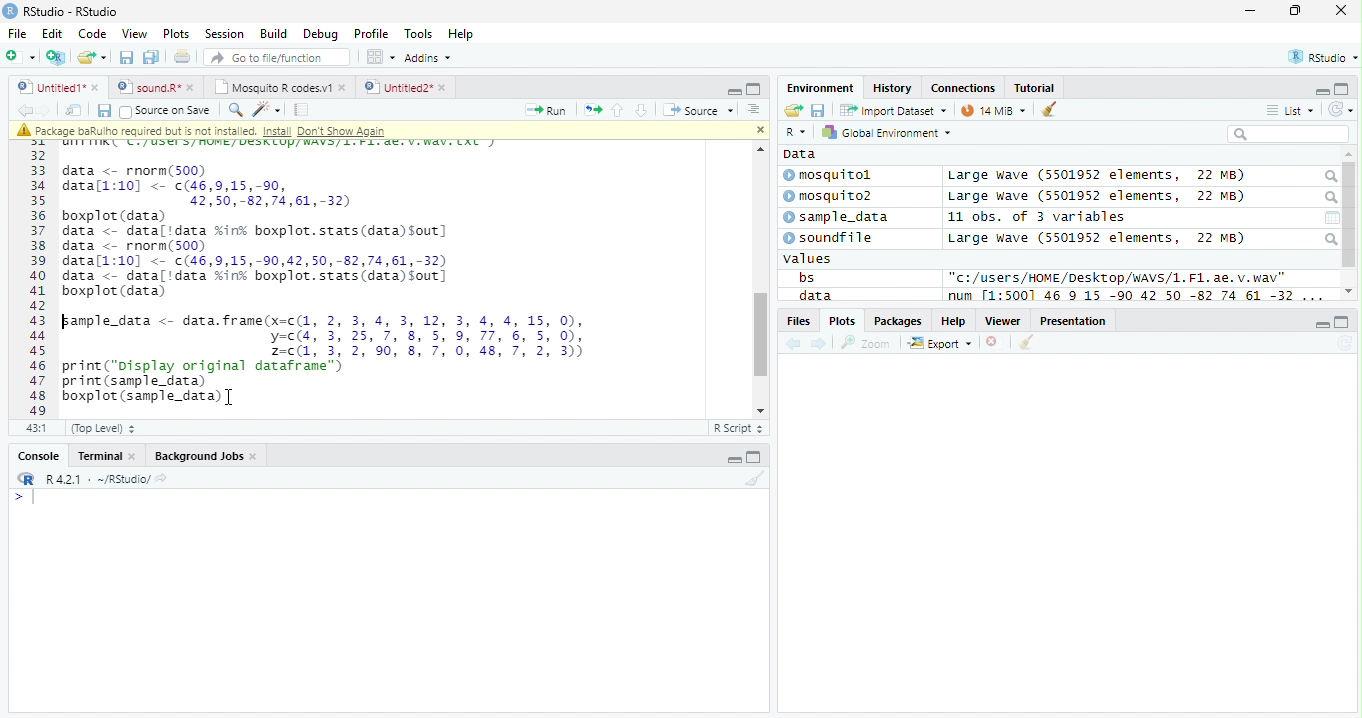 Image resolution: width=1362 pixels, height=718 pixels. I want to click on Edit, so click(53, 34).